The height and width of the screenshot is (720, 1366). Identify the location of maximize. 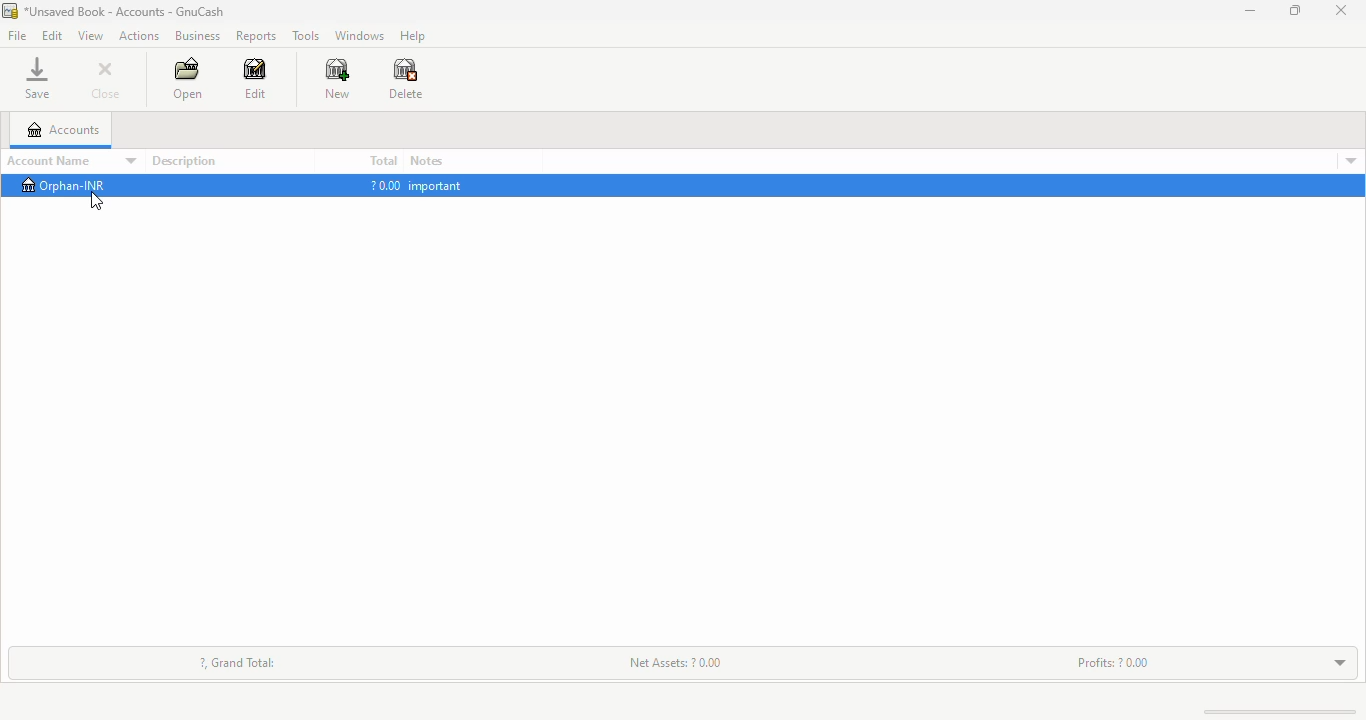
(1297, 10).